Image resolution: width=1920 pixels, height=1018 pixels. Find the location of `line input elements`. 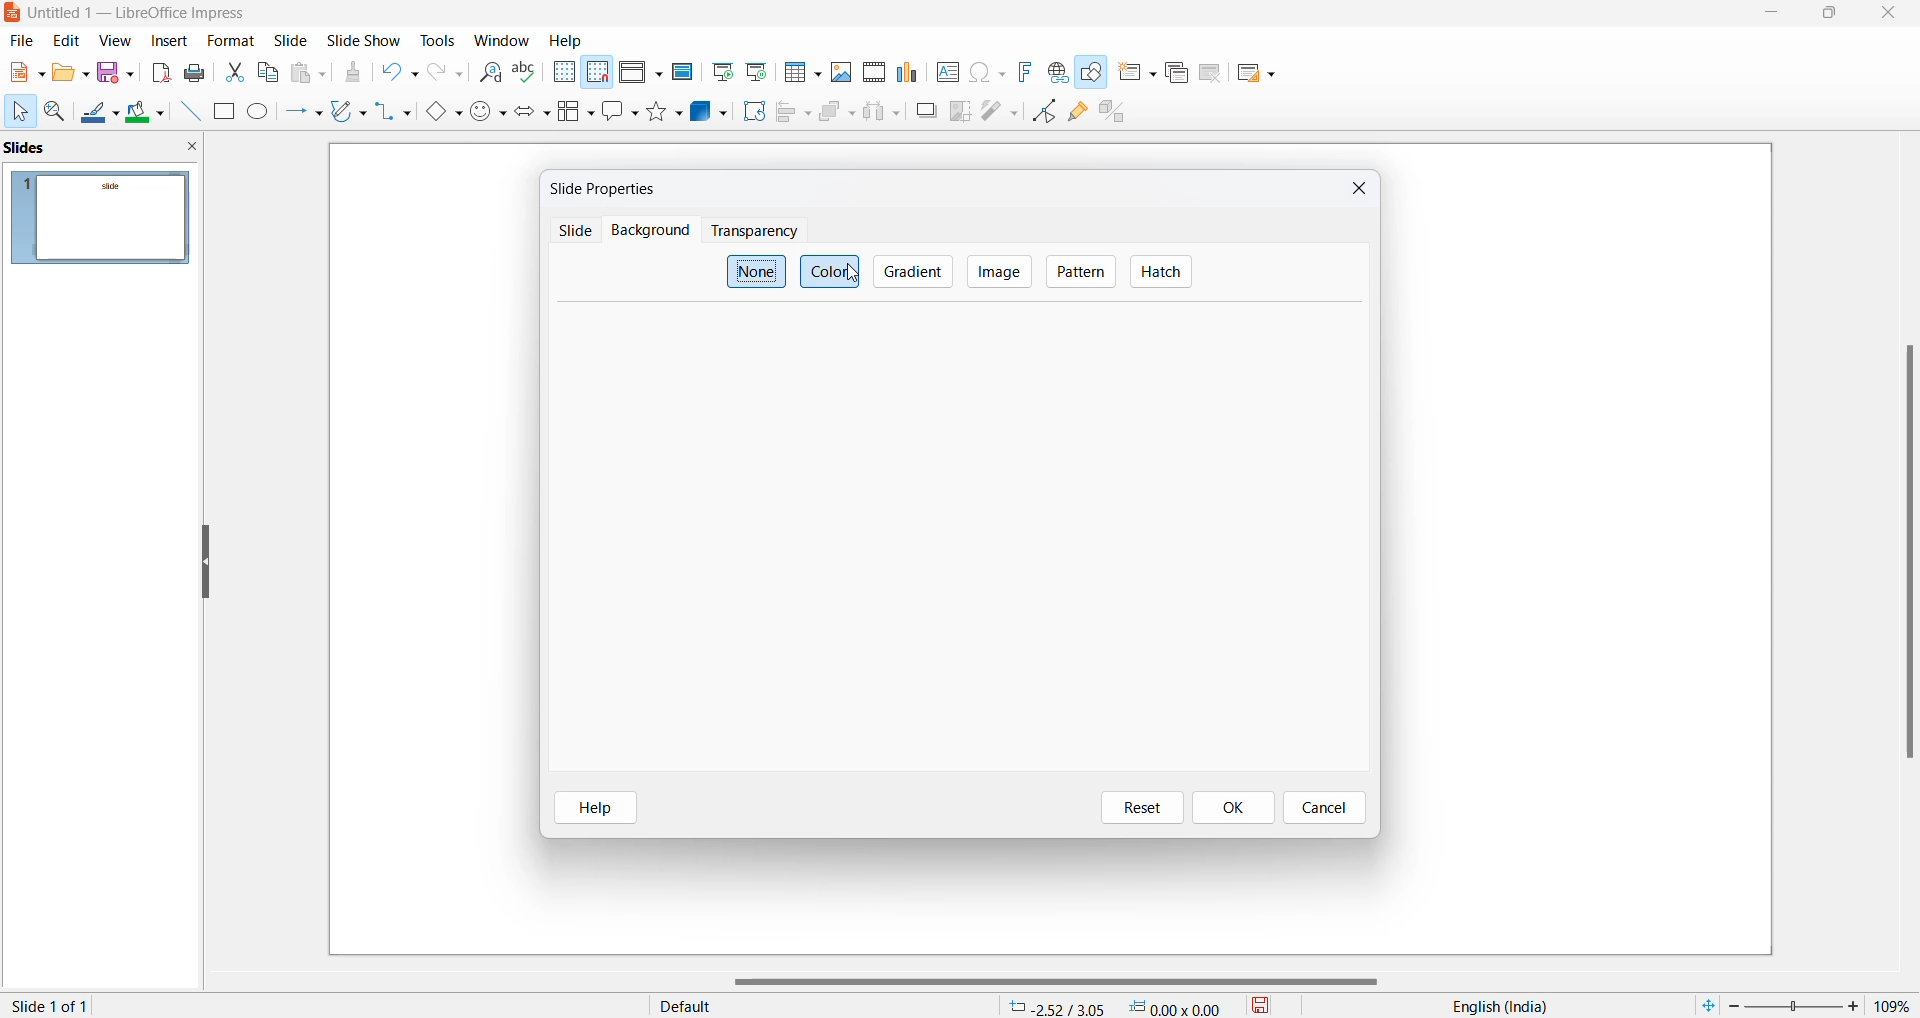

line input elements is located at coordinates (188, 112).